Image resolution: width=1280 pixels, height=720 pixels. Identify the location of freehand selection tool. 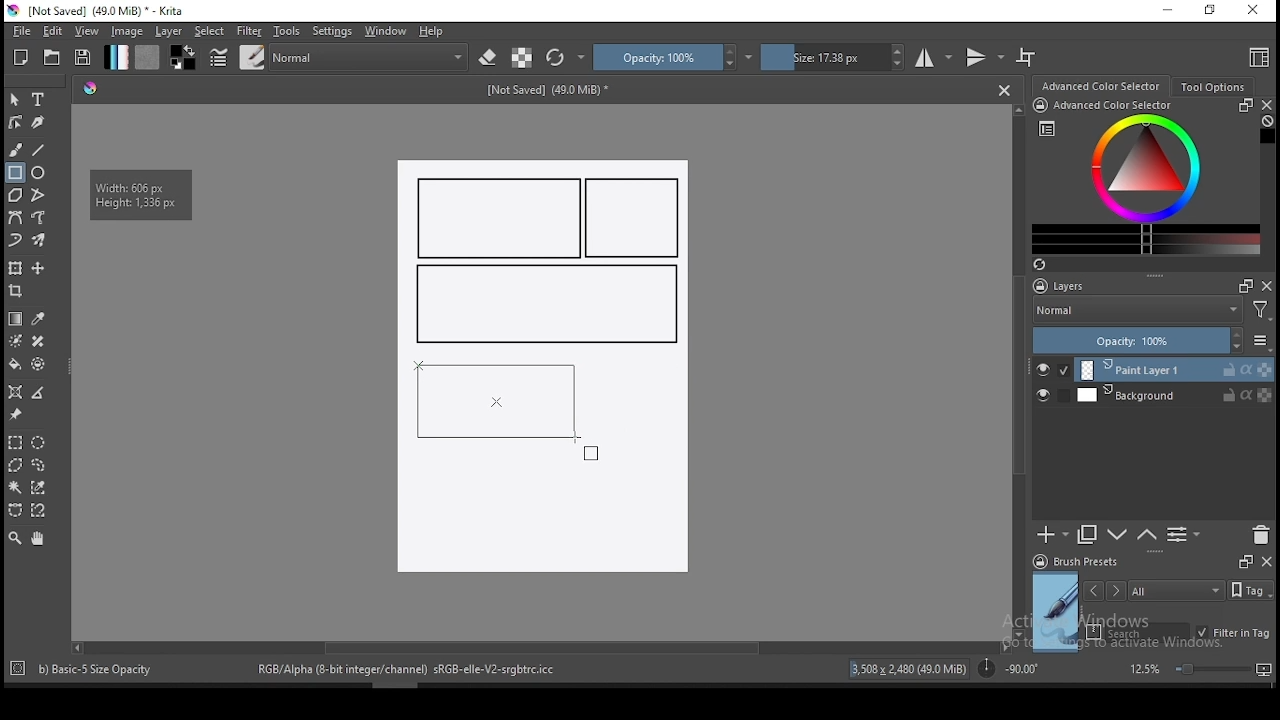
(39, 465).